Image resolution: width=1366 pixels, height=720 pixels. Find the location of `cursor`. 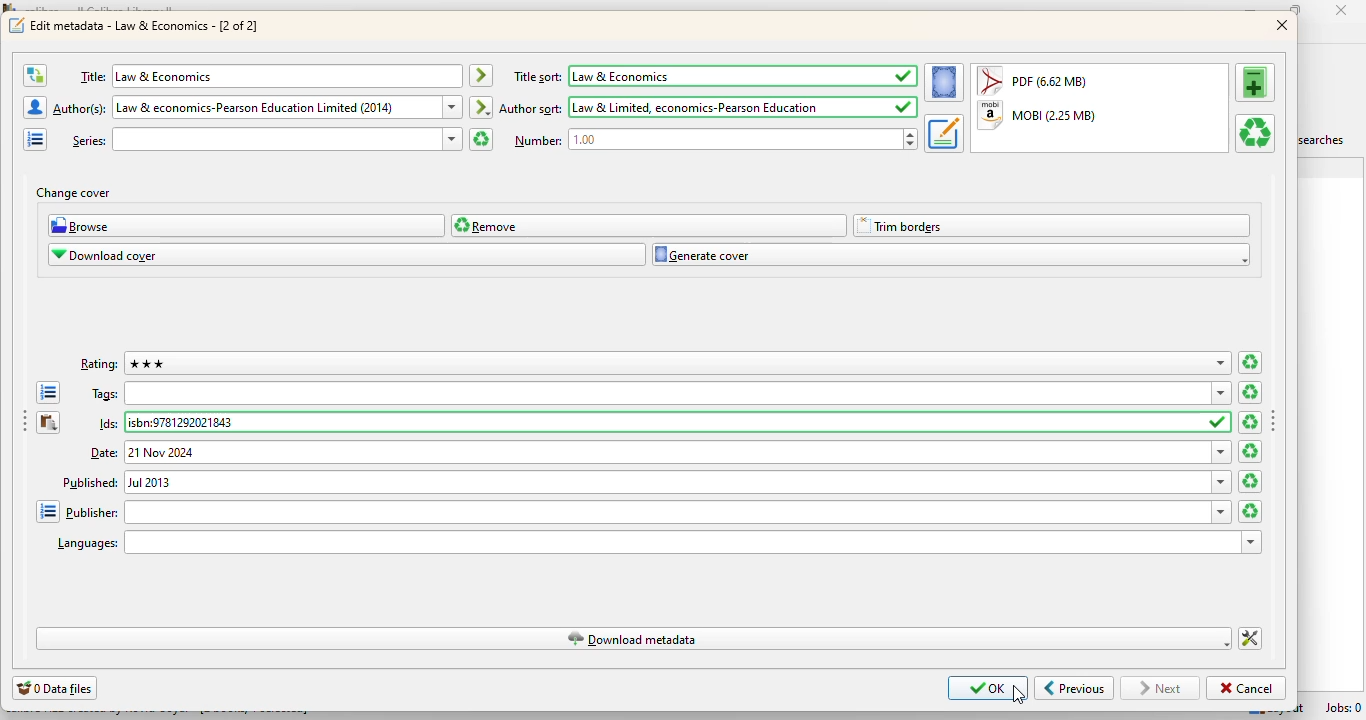

cursor is located at coordinates (1018, 694).